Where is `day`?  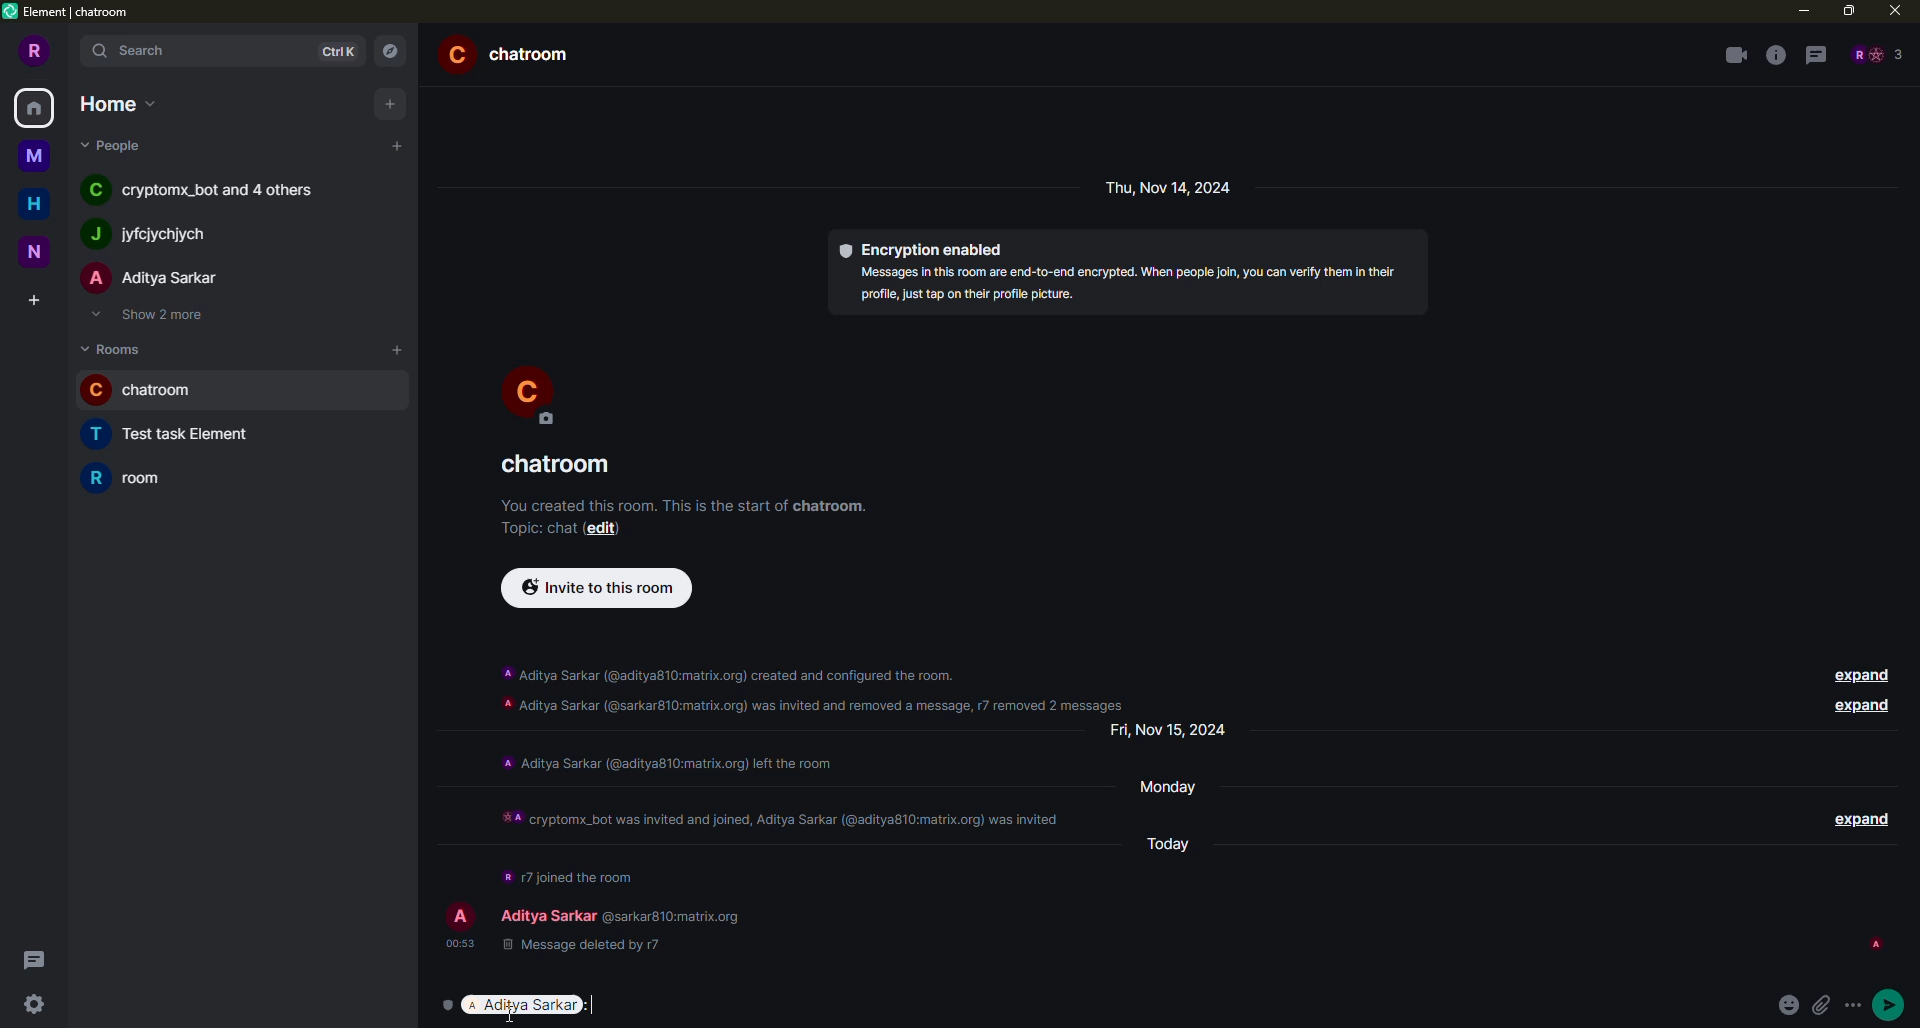
day is located at coordinates (1177, 730).